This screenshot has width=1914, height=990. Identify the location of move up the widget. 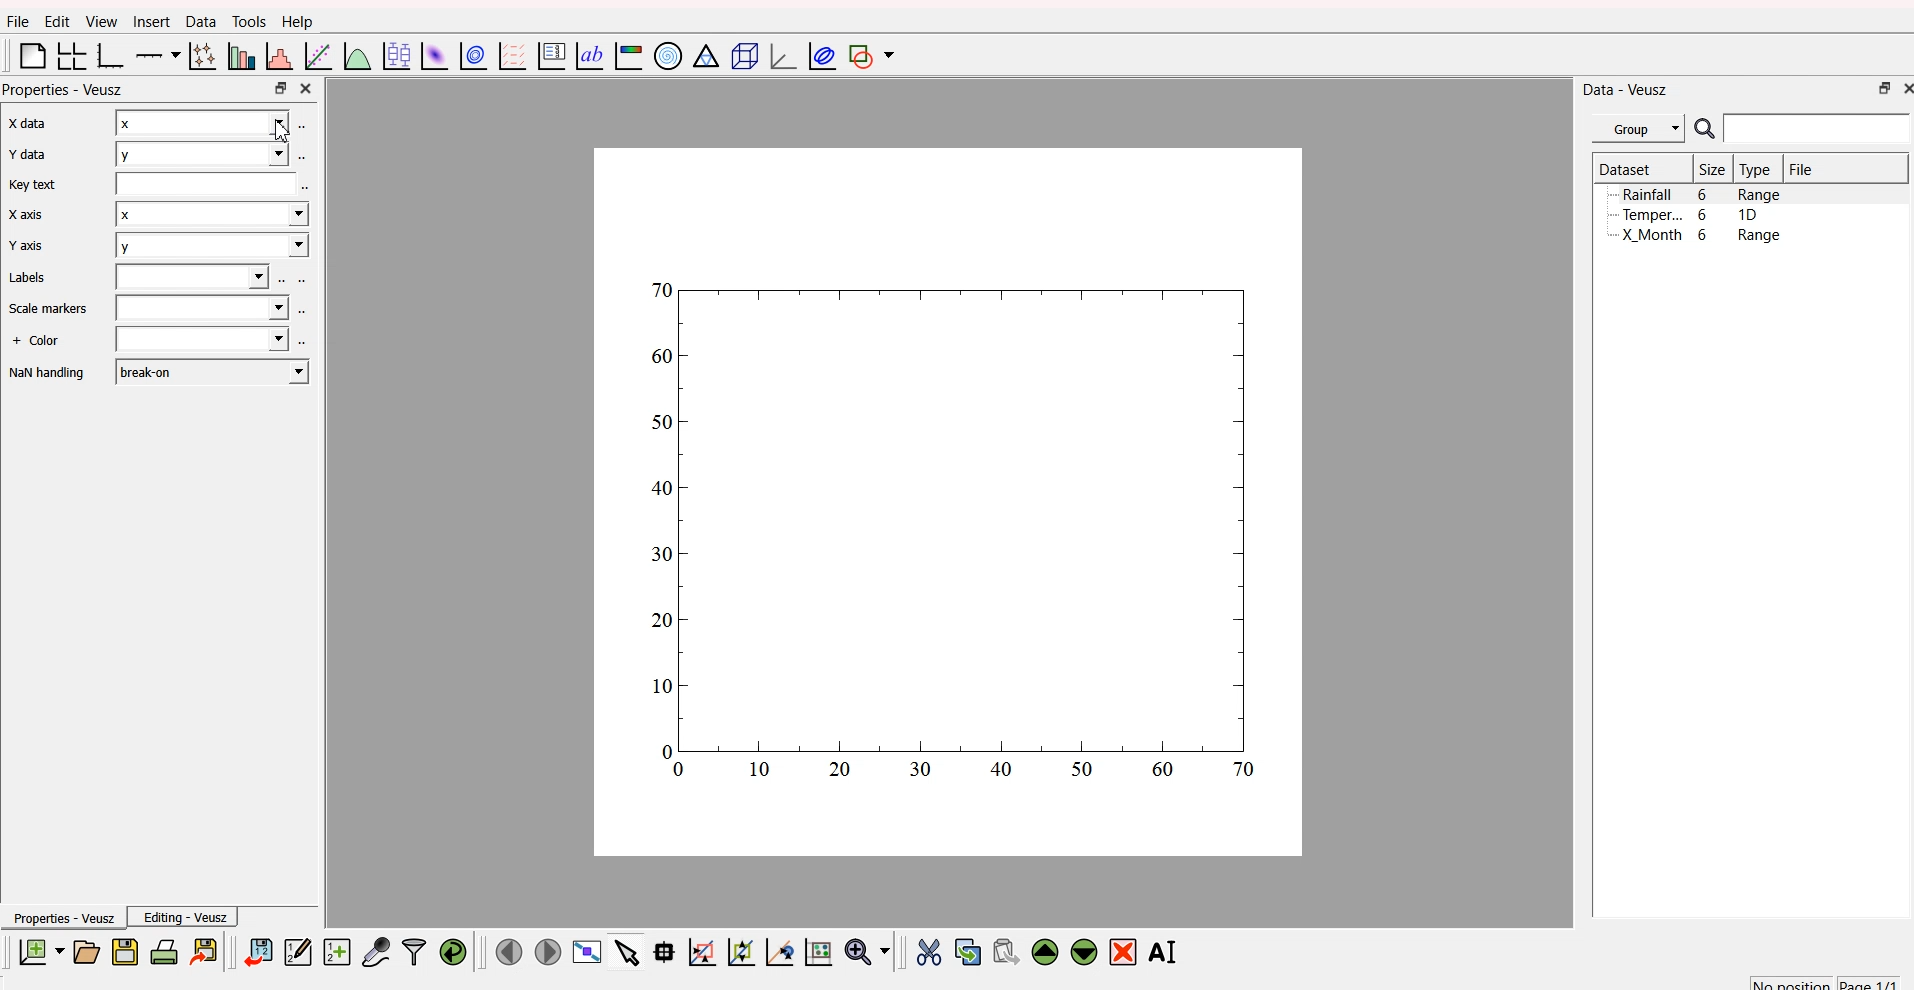
(1044, 952).